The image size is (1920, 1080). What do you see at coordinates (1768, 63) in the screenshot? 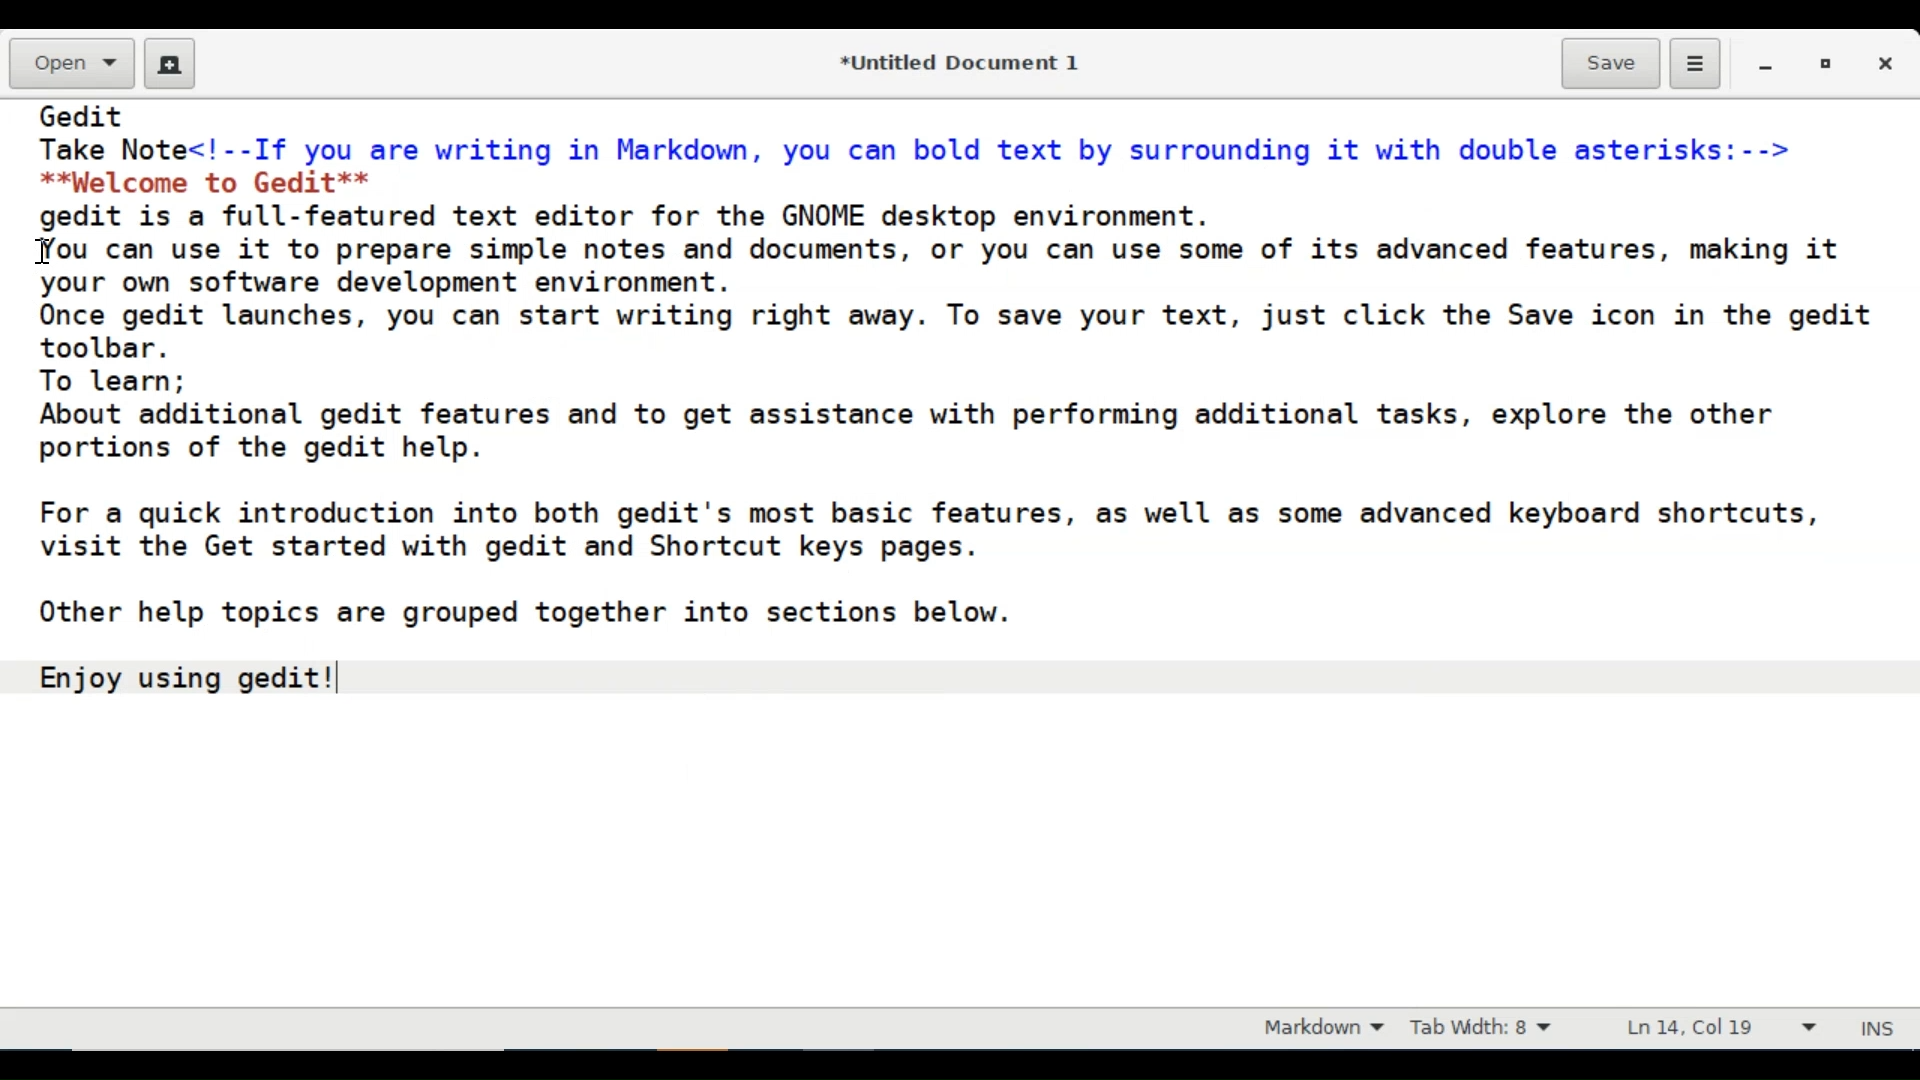
I see `minimize` at bounding box center [1768, 63].